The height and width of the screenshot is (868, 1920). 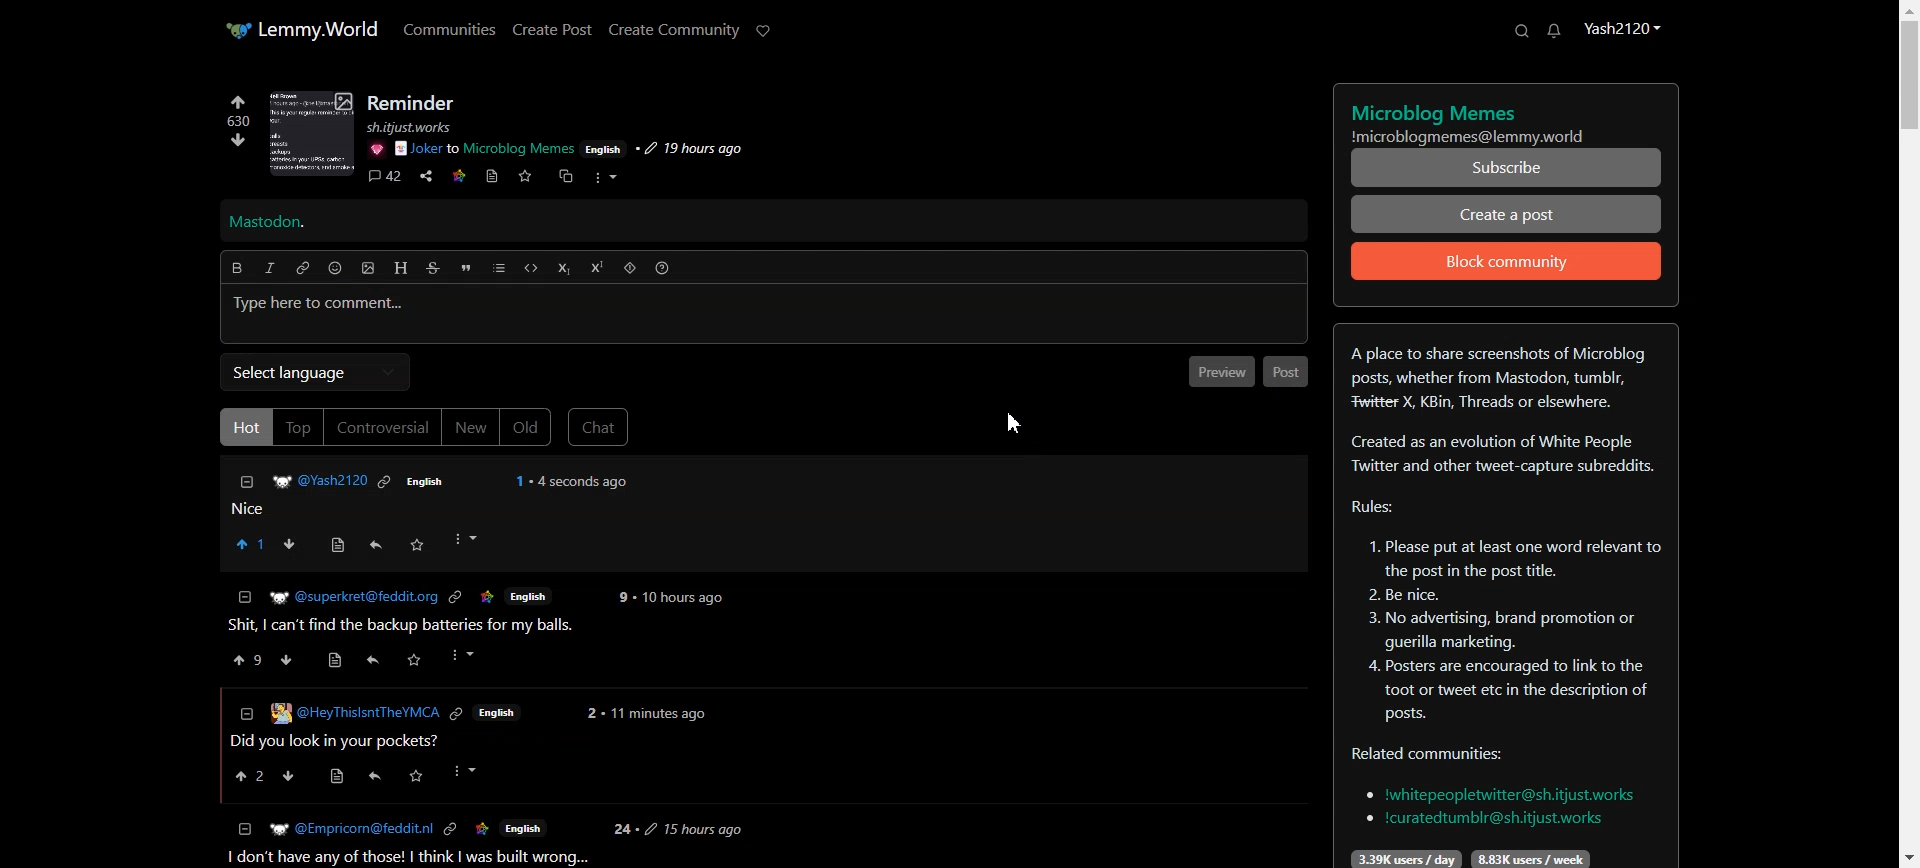 I want to click on Text, so click(x=1507, y=118).